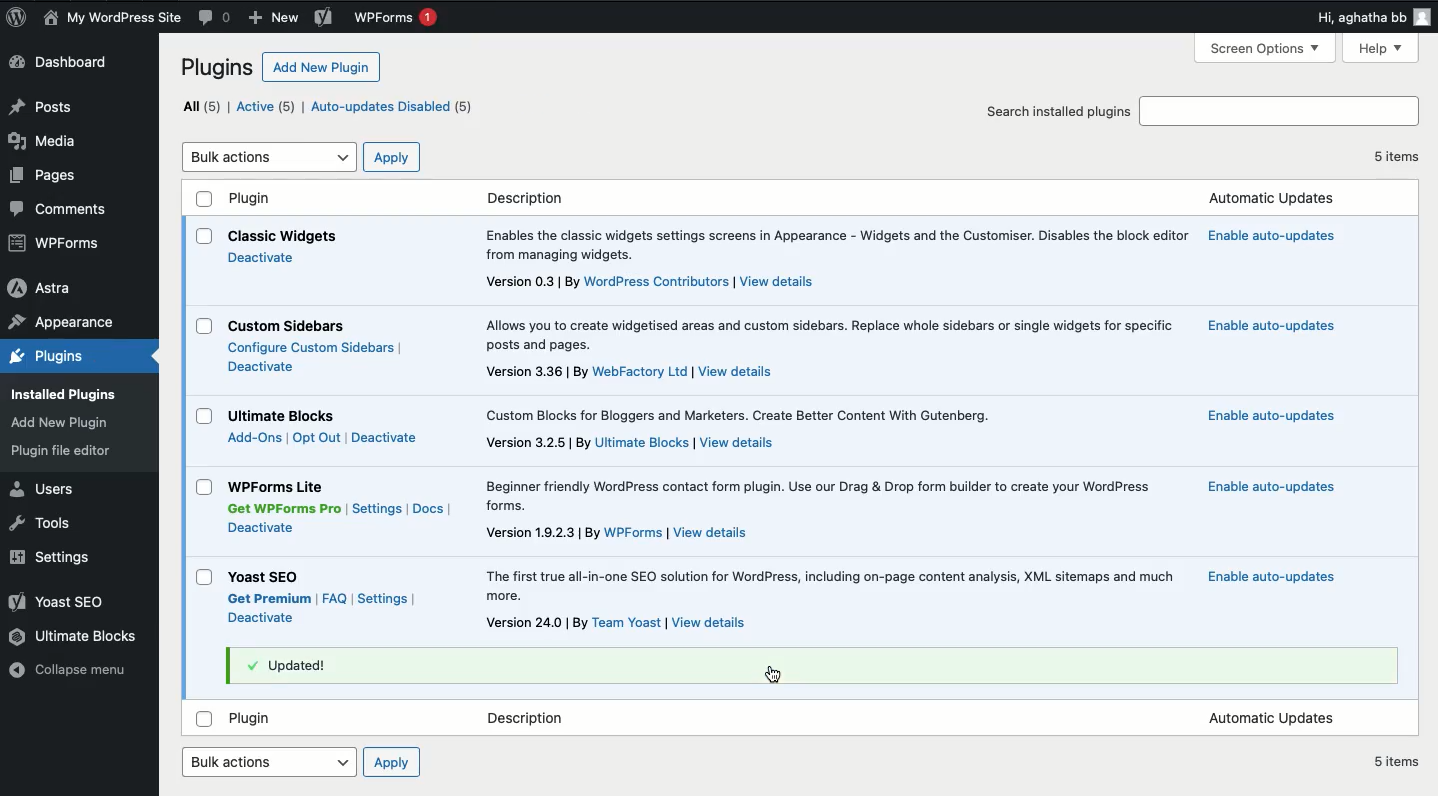  Describe the element at coordinates (204, 198) in the screenshot. I see `Checkbox` at that location.